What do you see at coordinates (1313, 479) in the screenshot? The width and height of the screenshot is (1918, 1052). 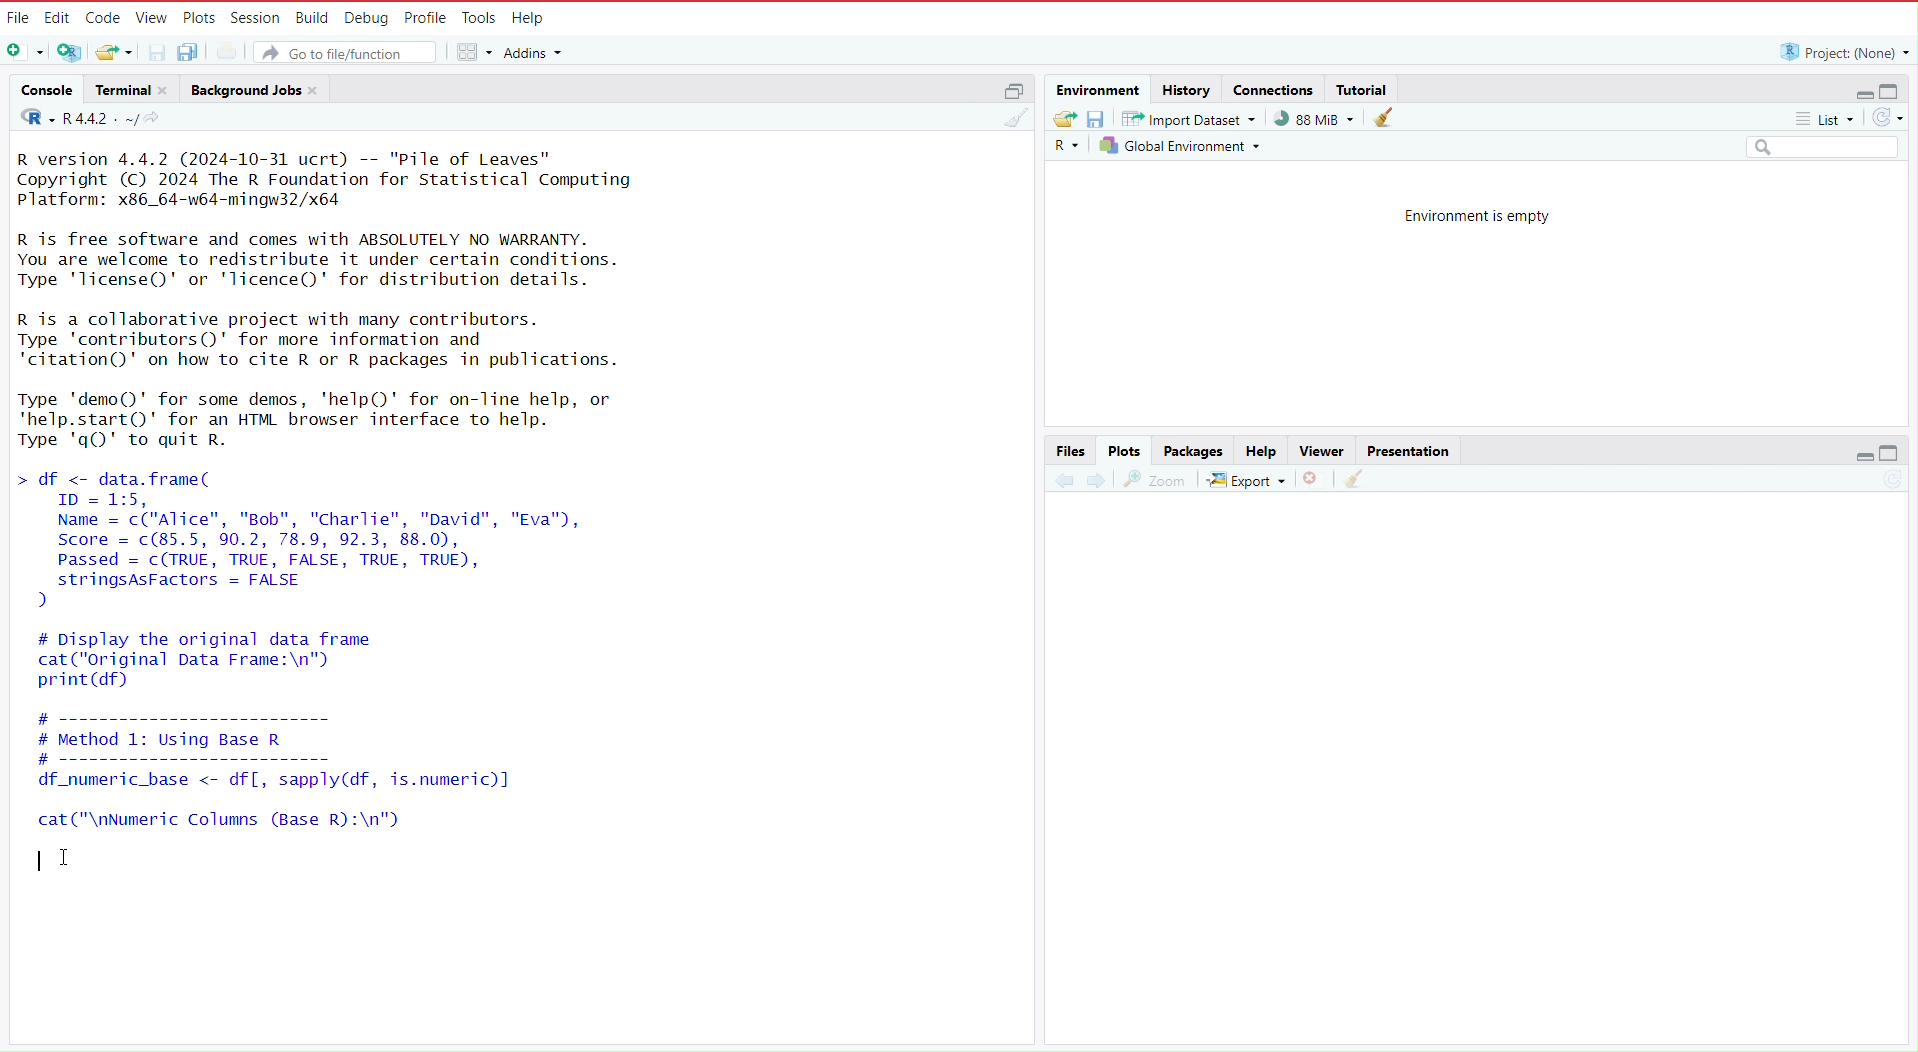 I see `remove the current plot` at bounding box center [1313, 479].